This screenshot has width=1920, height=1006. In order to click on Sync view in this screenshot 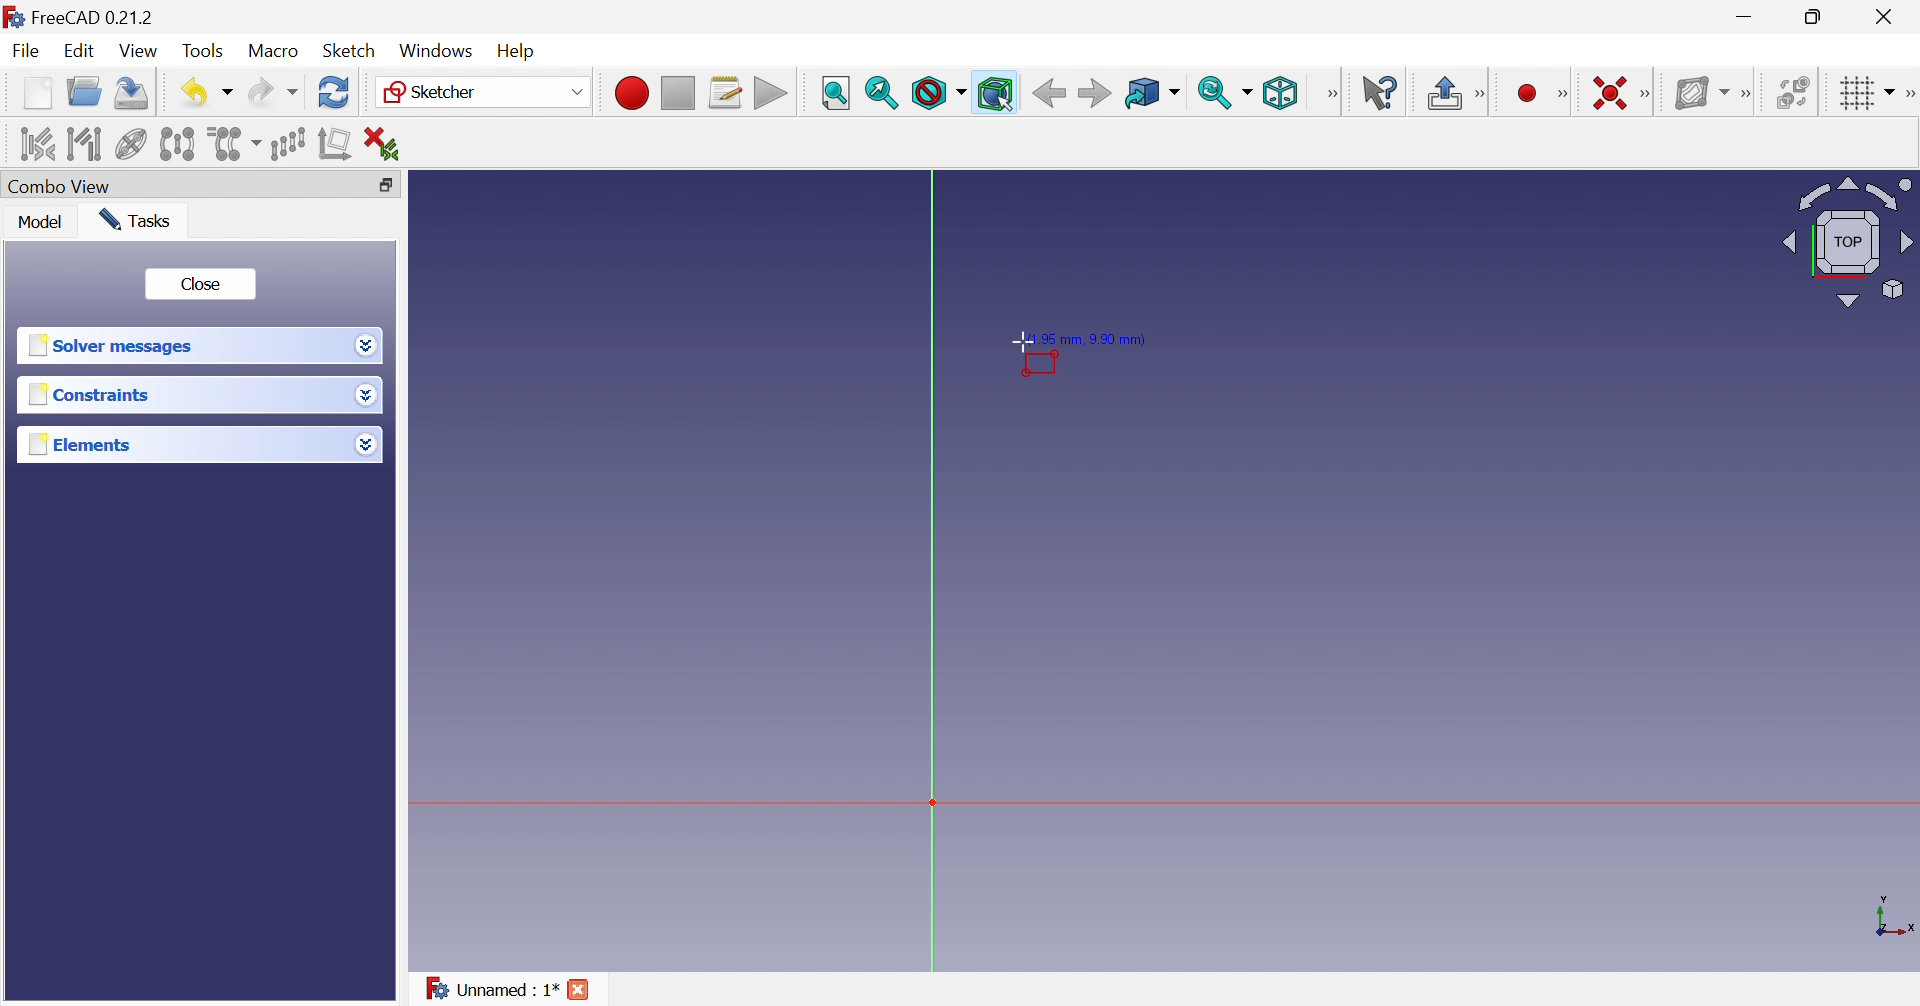, I will do `click(1226, 93)`.